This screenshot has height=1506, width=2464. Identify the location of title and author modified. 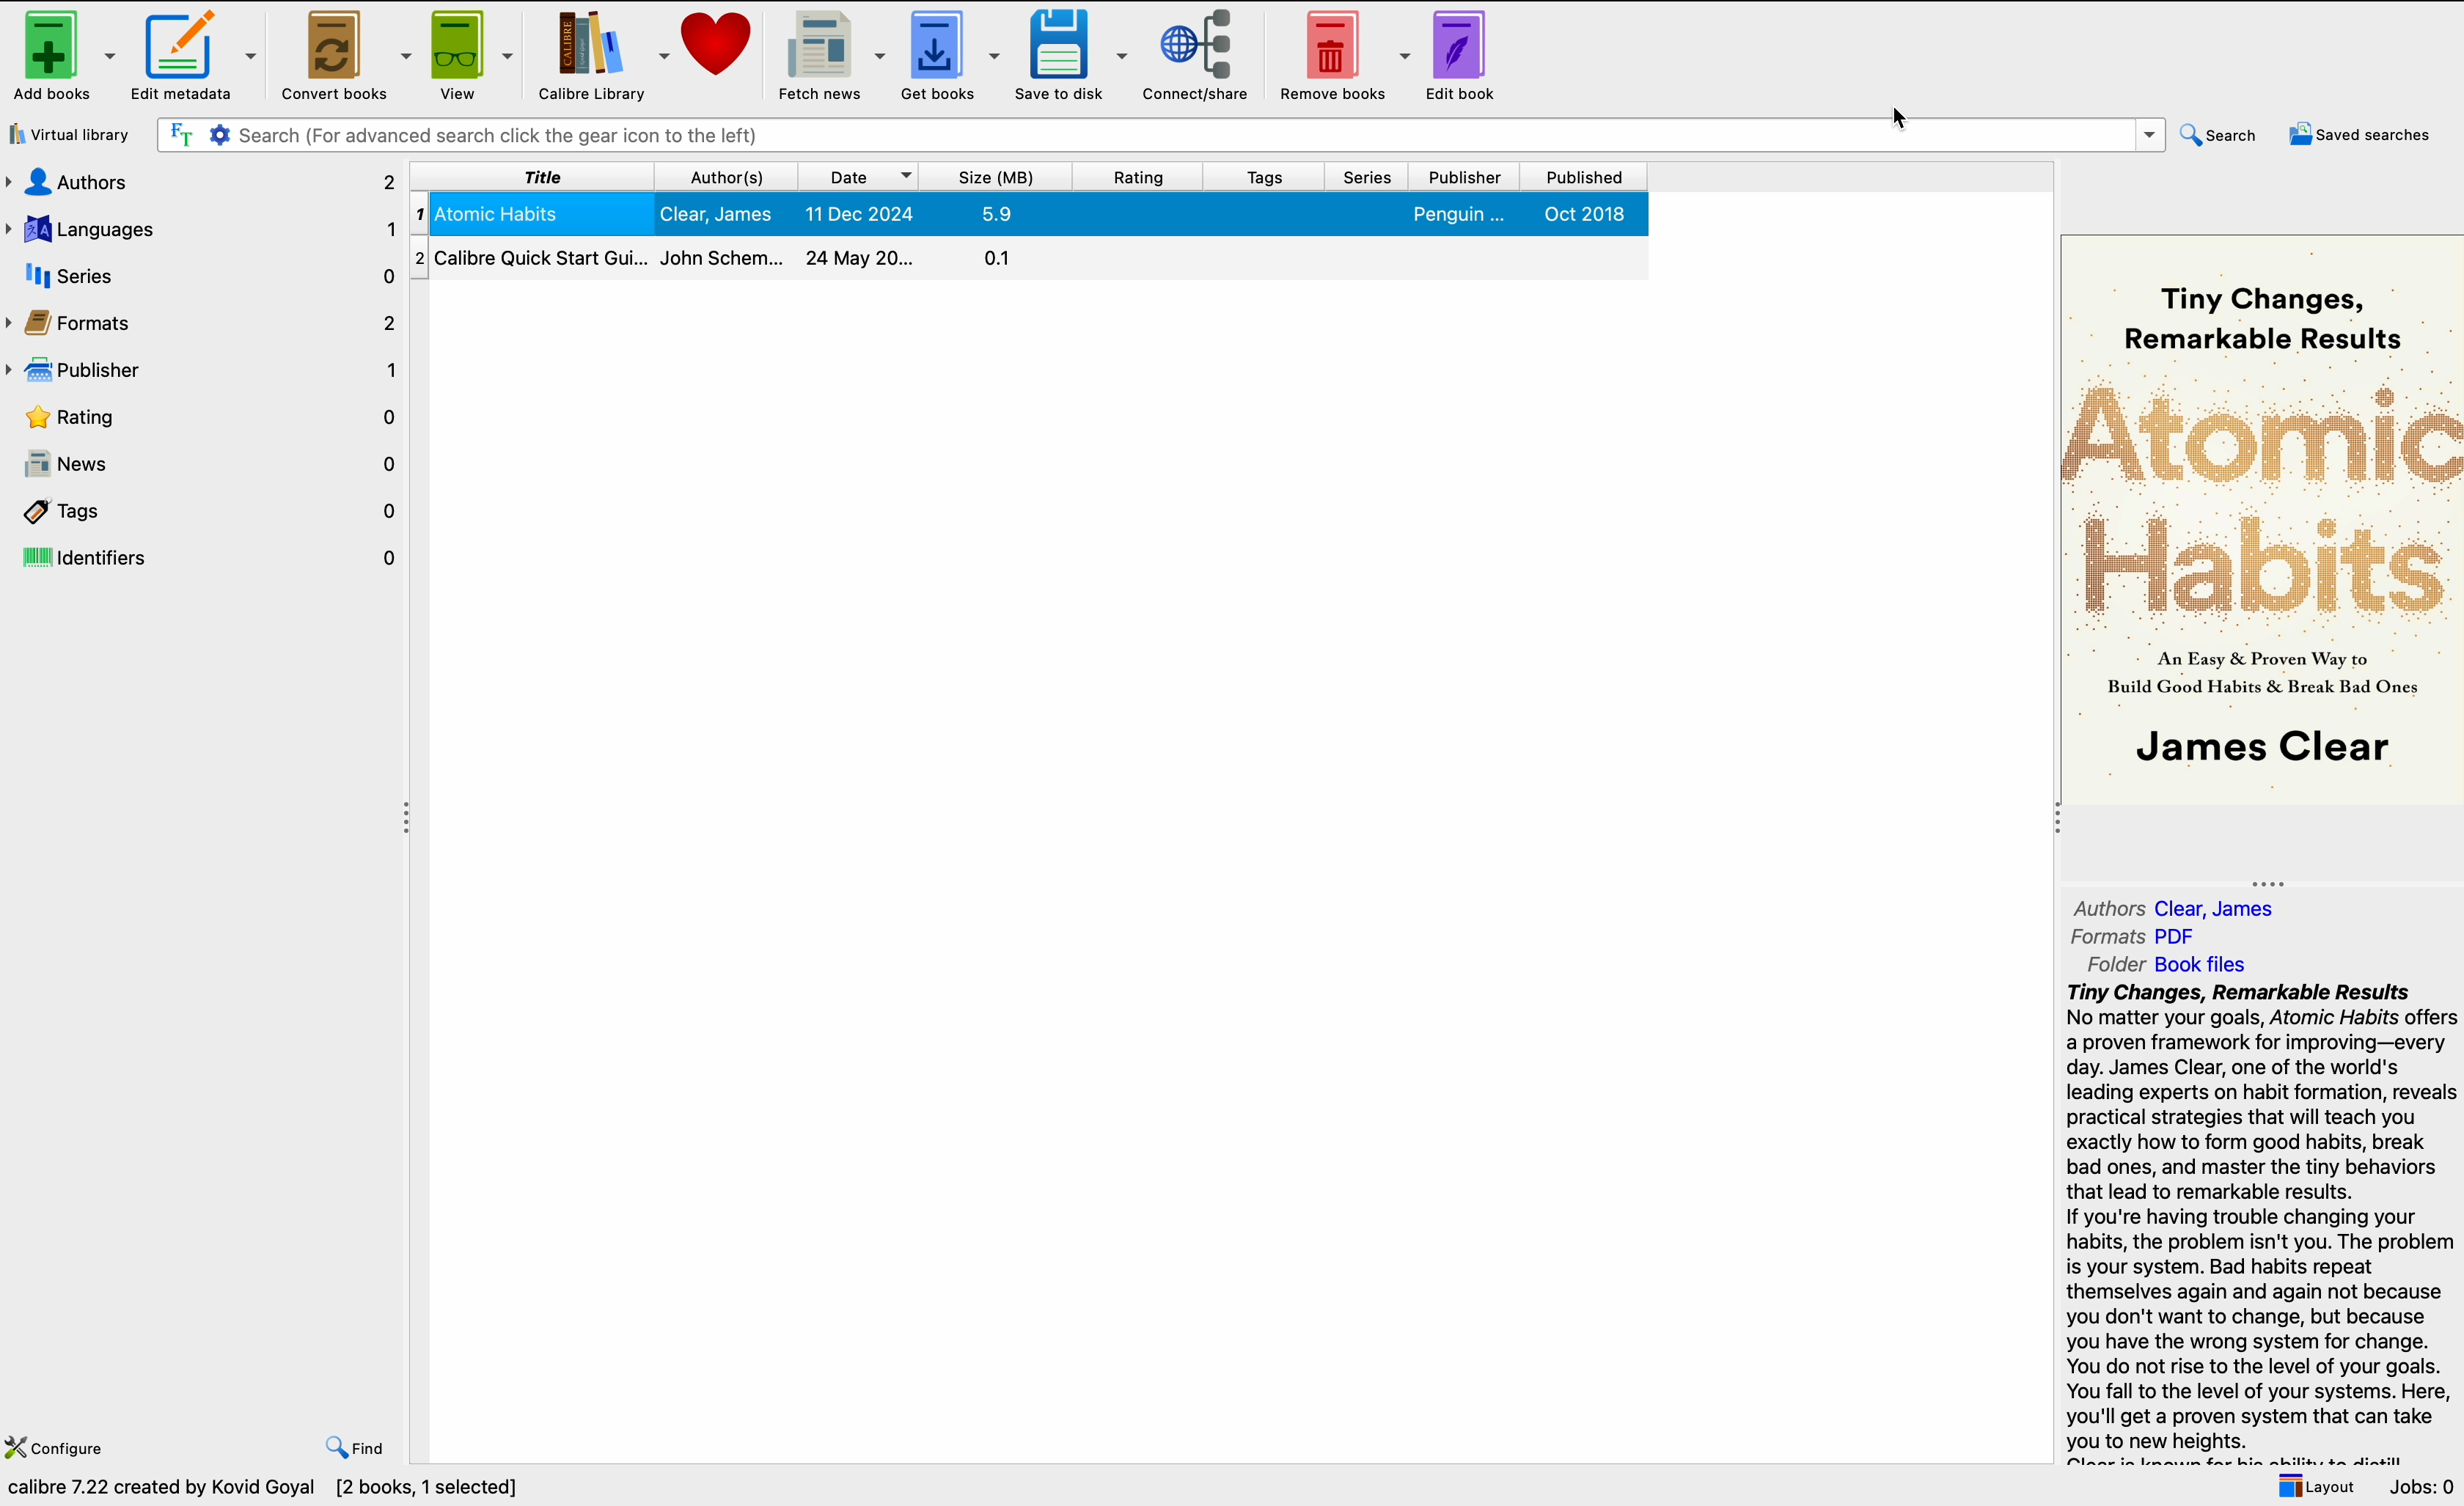
(1025, 214).